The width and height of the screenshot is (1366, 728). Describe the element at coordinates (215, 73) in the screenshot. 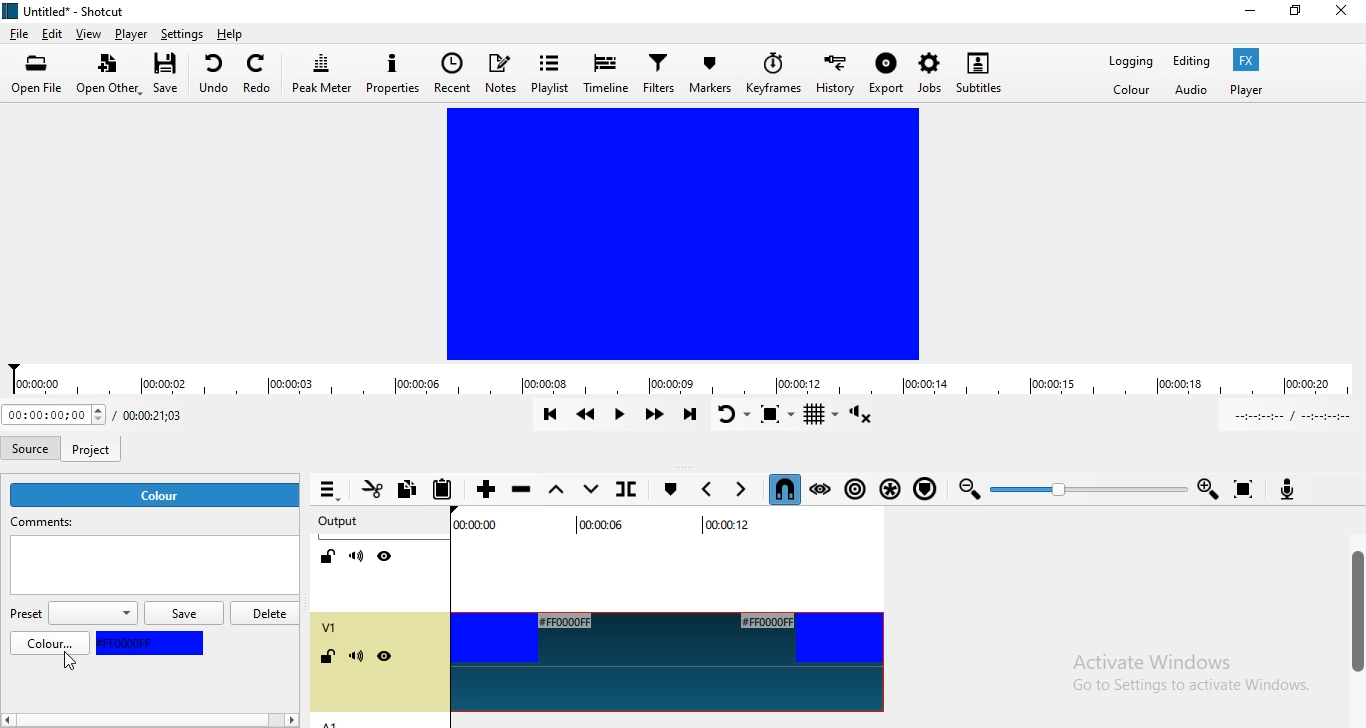

I see `undo` at that location.